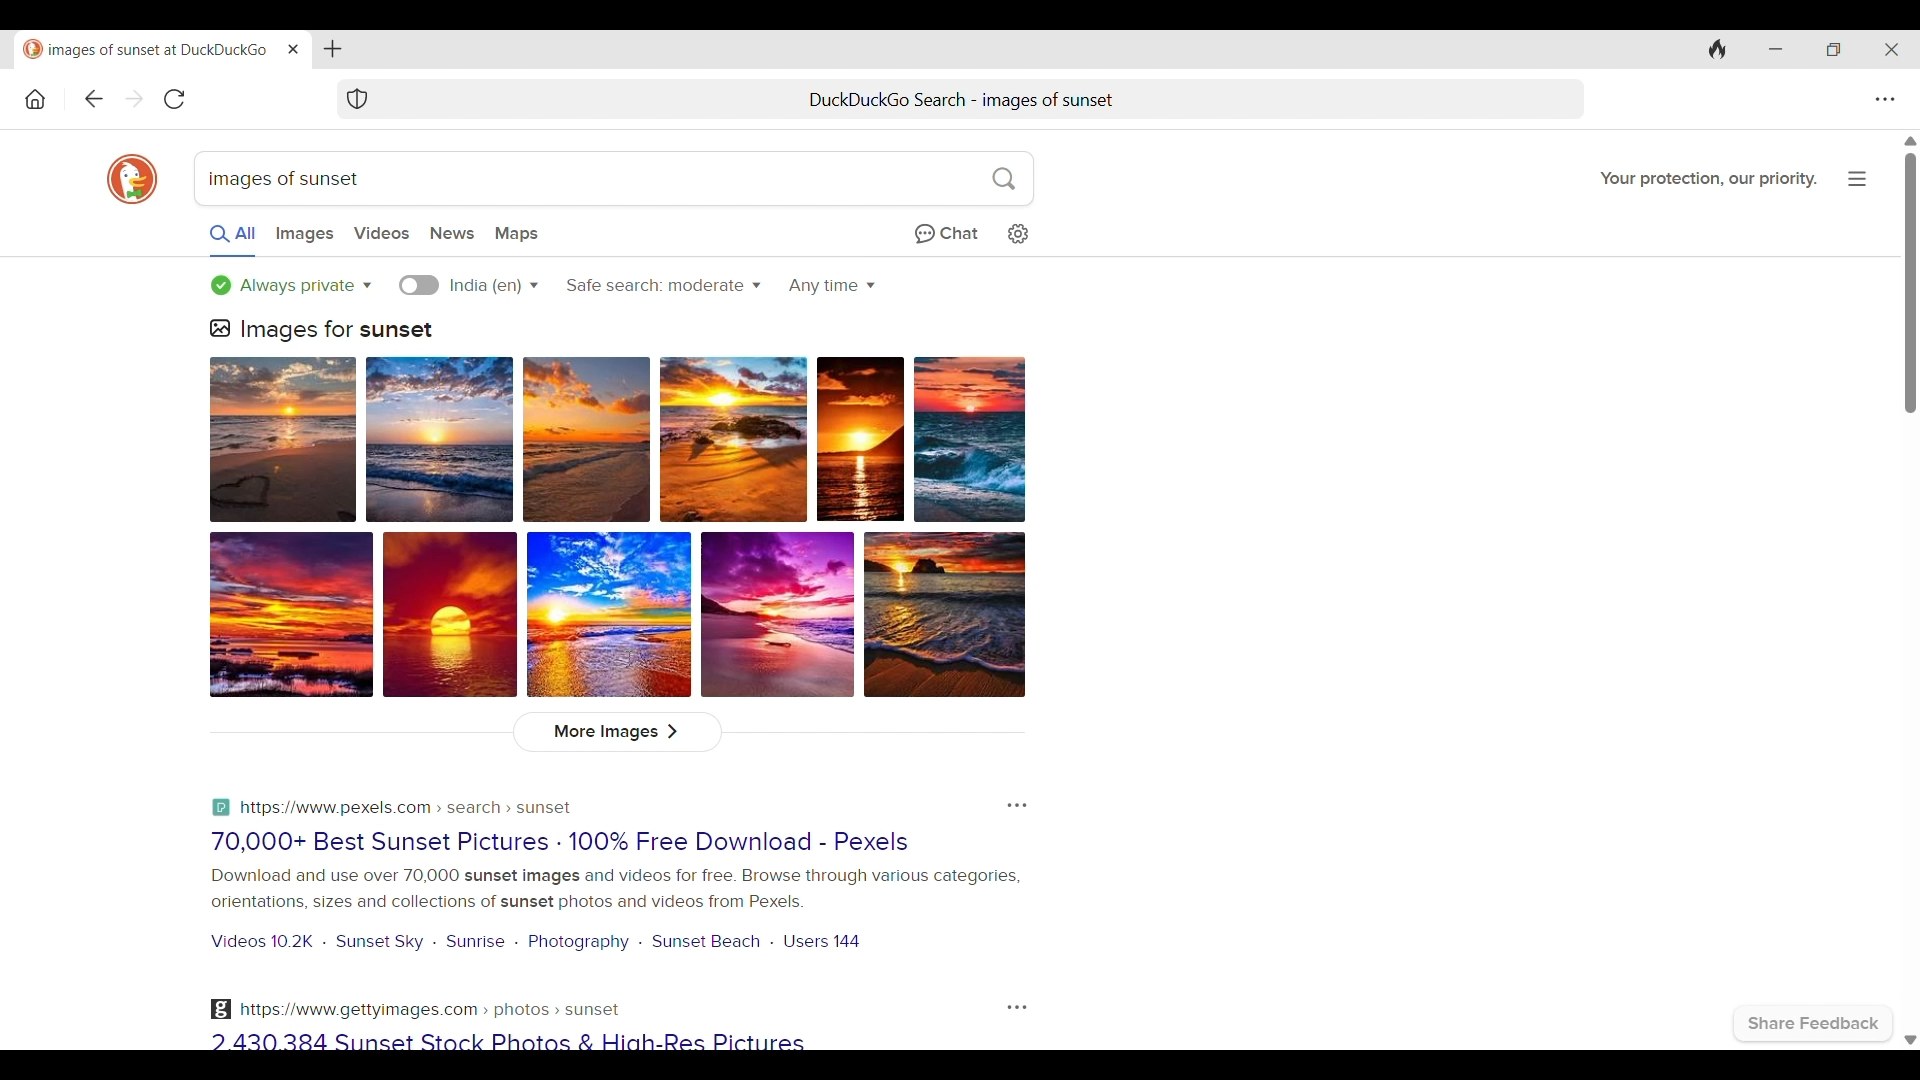  What do you see at coordinates (1718, 49) in the screenshot?
I see `Clear history` at bounding box center [1718, 49].